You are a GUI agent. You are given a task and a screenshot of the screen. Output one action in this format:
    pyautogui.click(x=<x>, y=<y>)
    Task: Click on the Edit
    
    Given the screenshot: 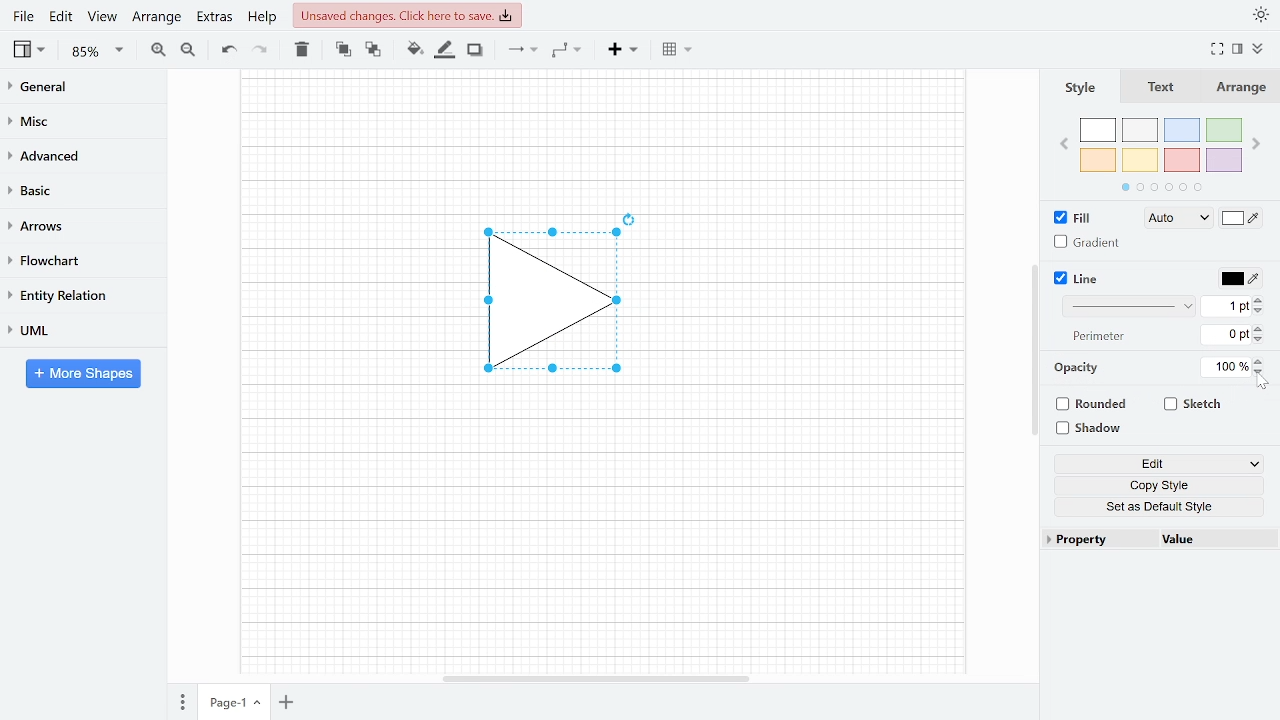 What is the action you would take?
    pyautogui.click(x=62, y=16)
    